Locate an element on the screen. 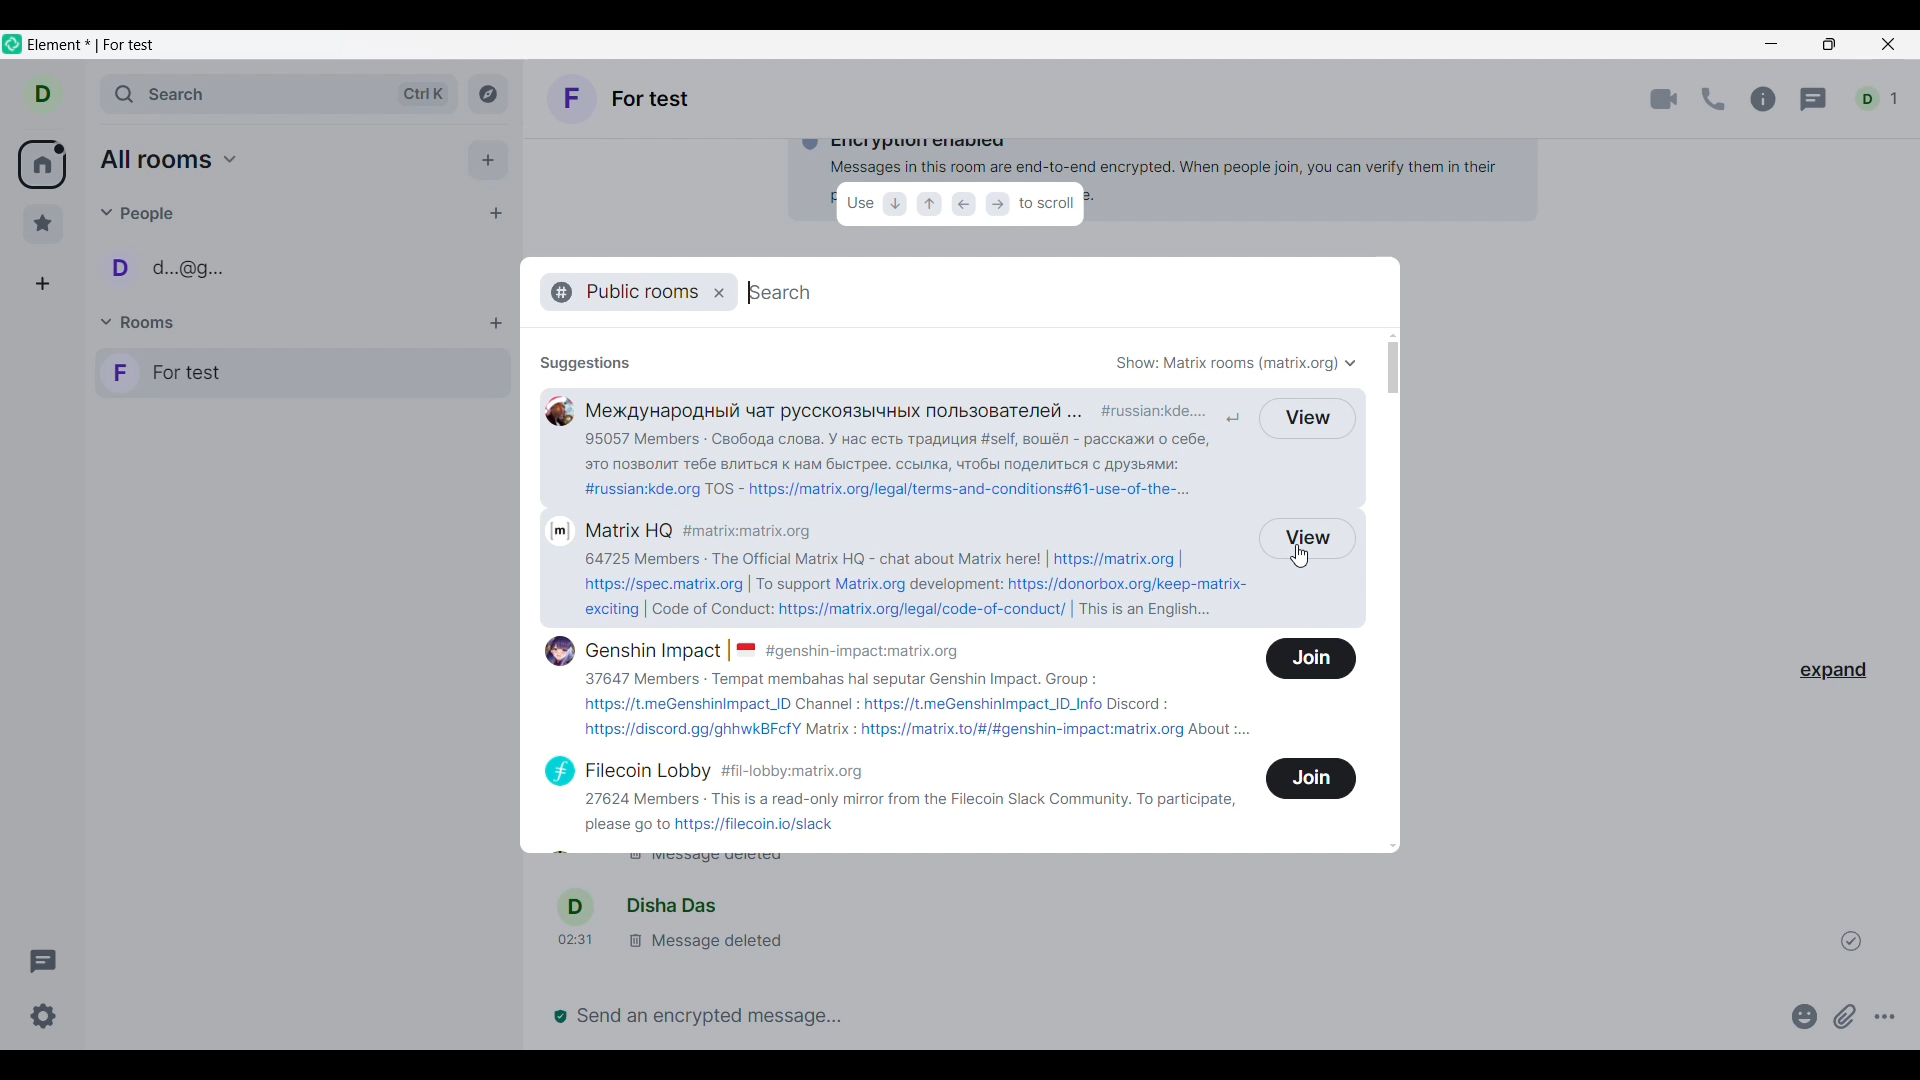 The width and height of the screenshot is (1920, 1080). quick settings is located at coordinates (44, 1016).